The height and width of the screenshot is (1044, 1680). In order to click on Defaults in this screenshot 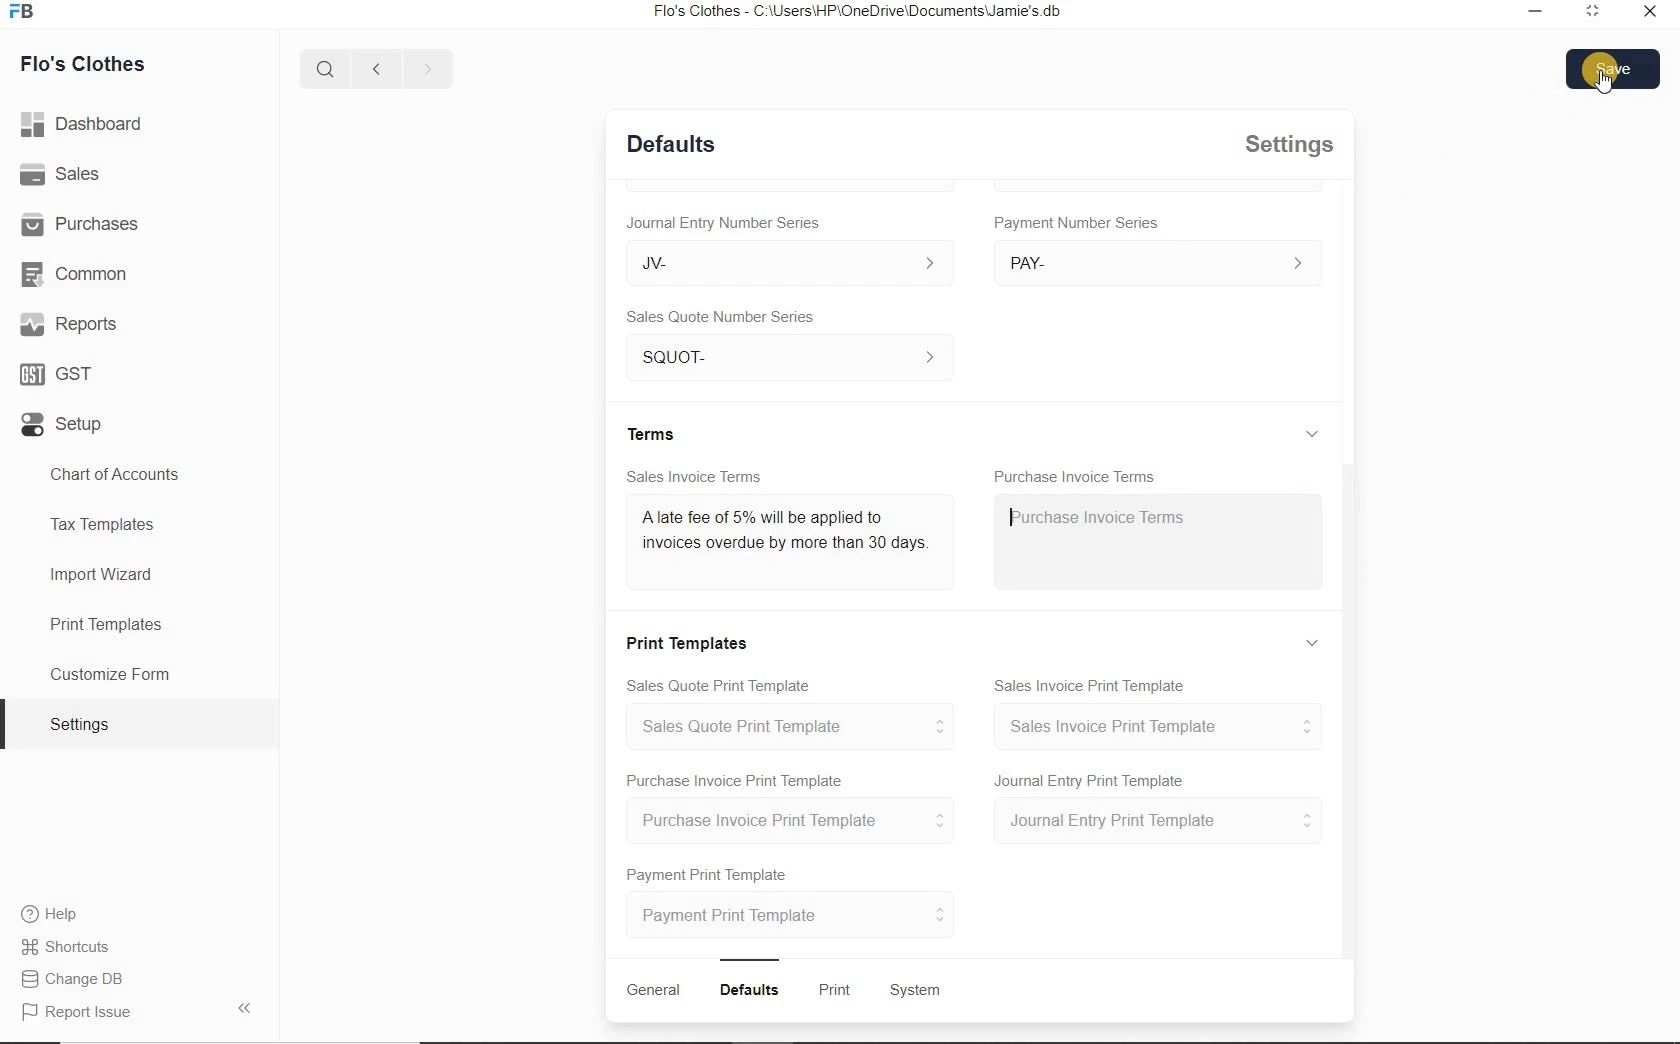, I will do `click(753, 990)`.